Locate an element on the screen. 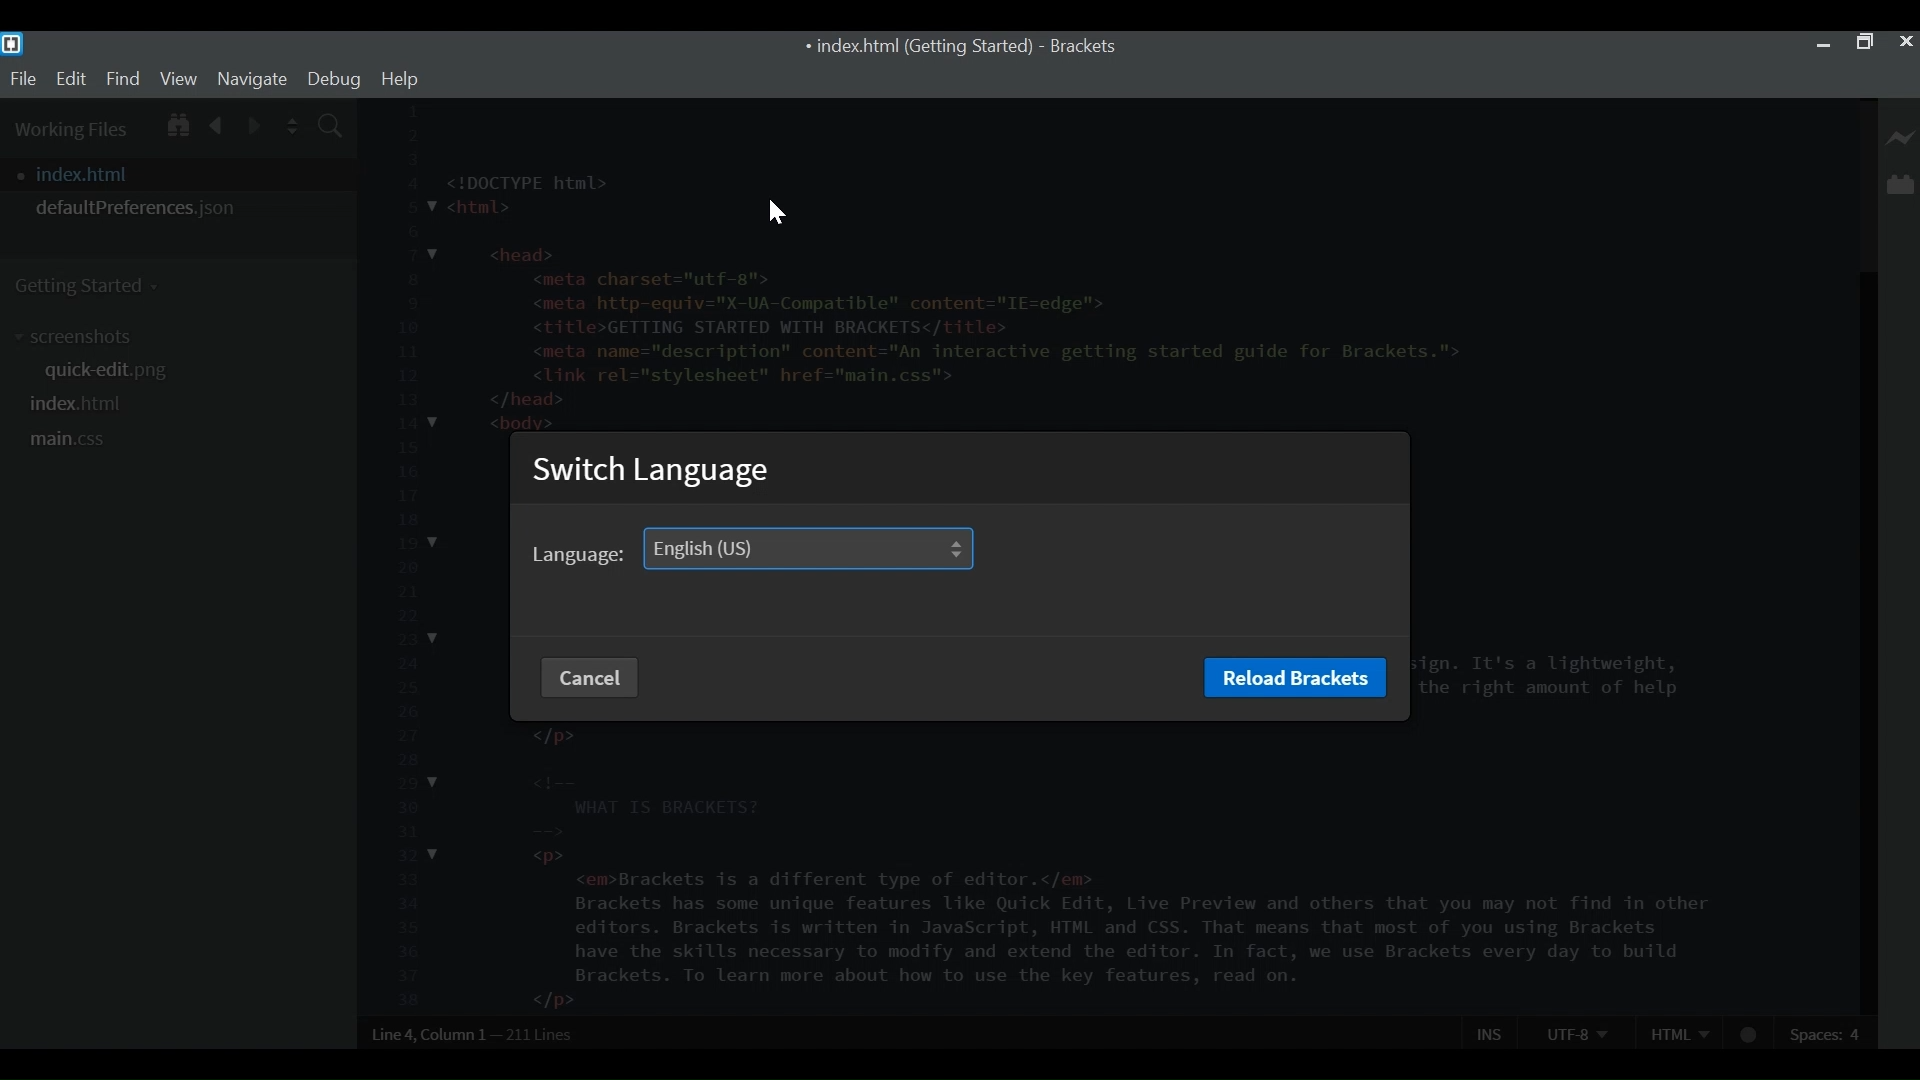 The height and width of the screenshot is (1080, 1920). English (US) is located at coordinates (808, 549).